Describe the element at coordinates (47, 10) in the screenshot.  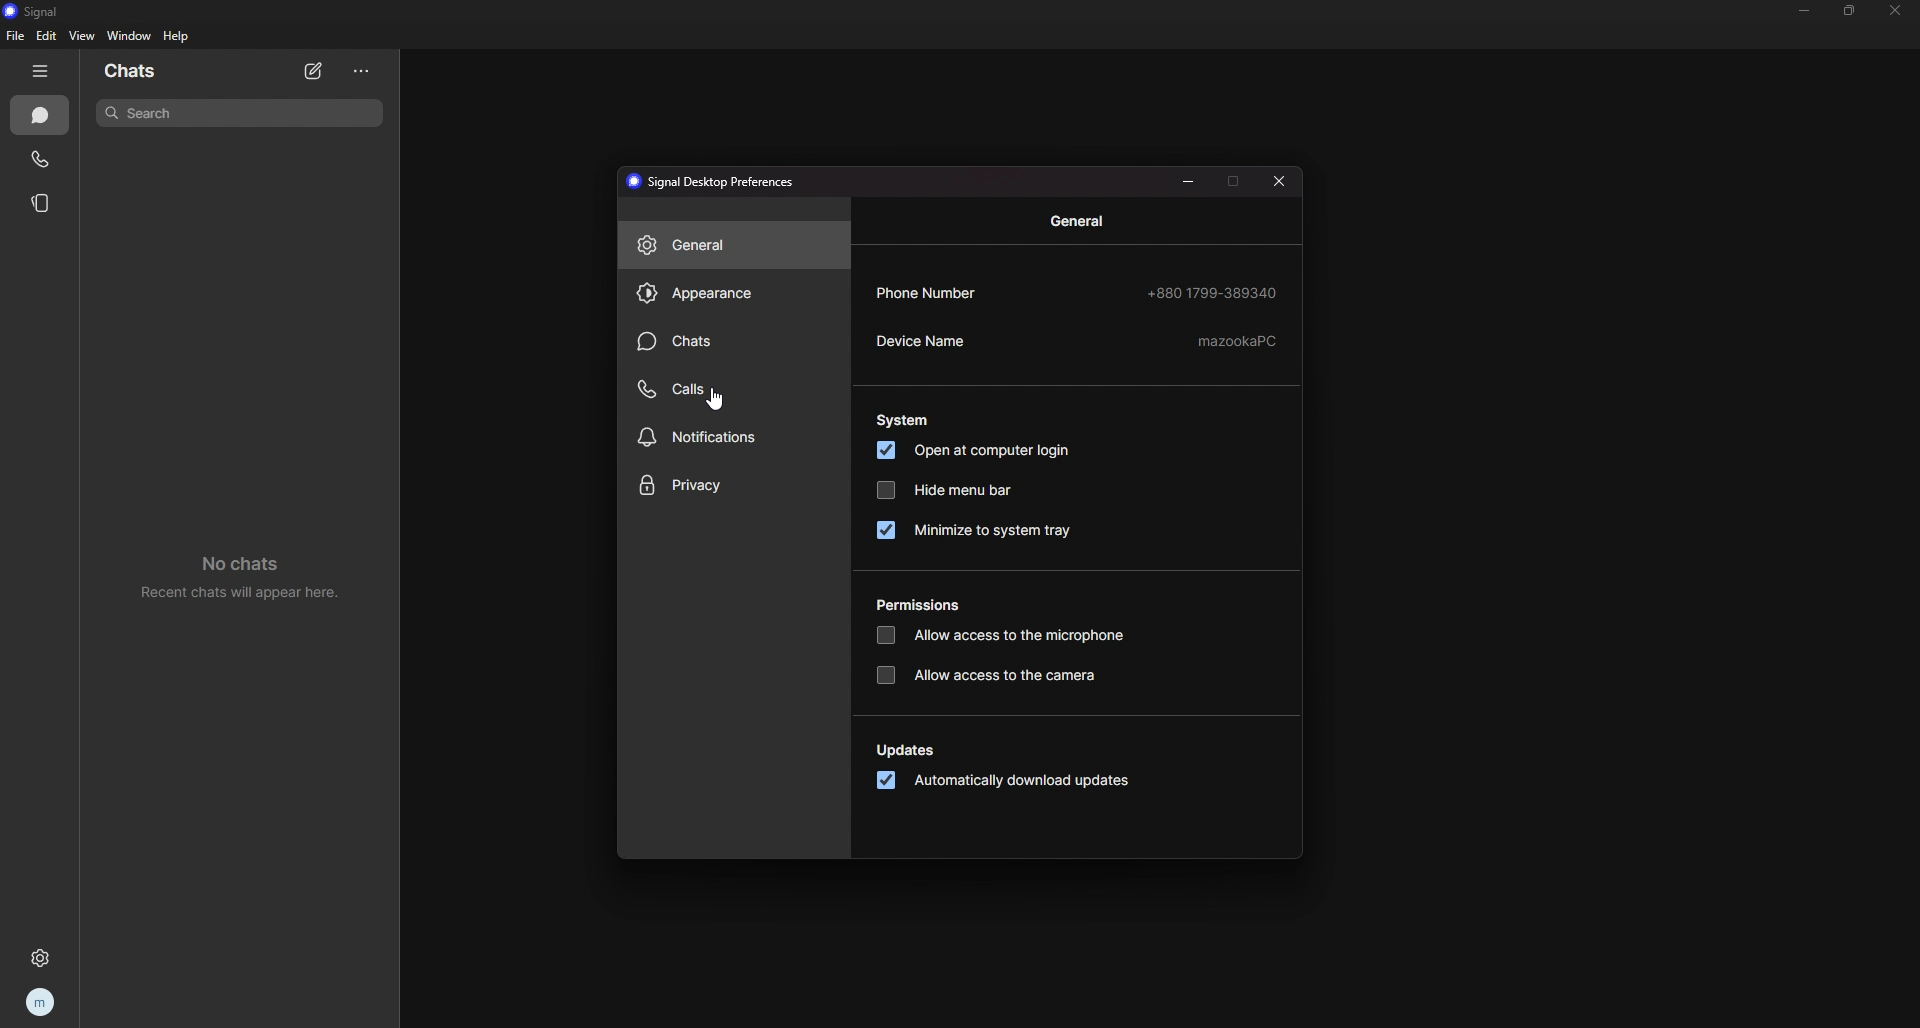
I see `signal` at that location.